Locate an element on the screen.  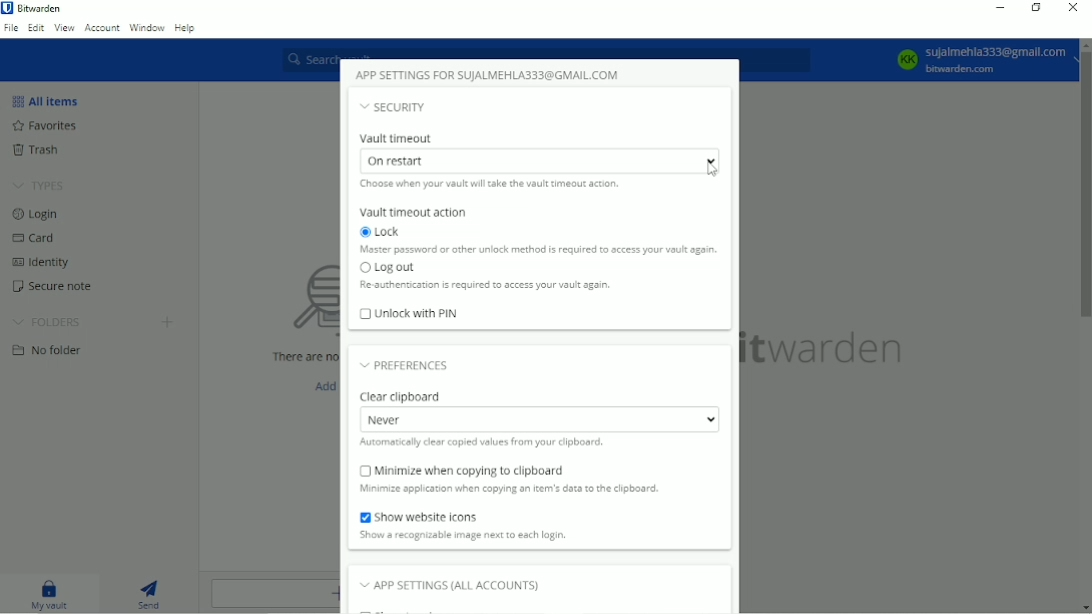
APP SETTINGS FOR SUJALMEHLA333@GMAIL COM is located at coordinates (490, 74).